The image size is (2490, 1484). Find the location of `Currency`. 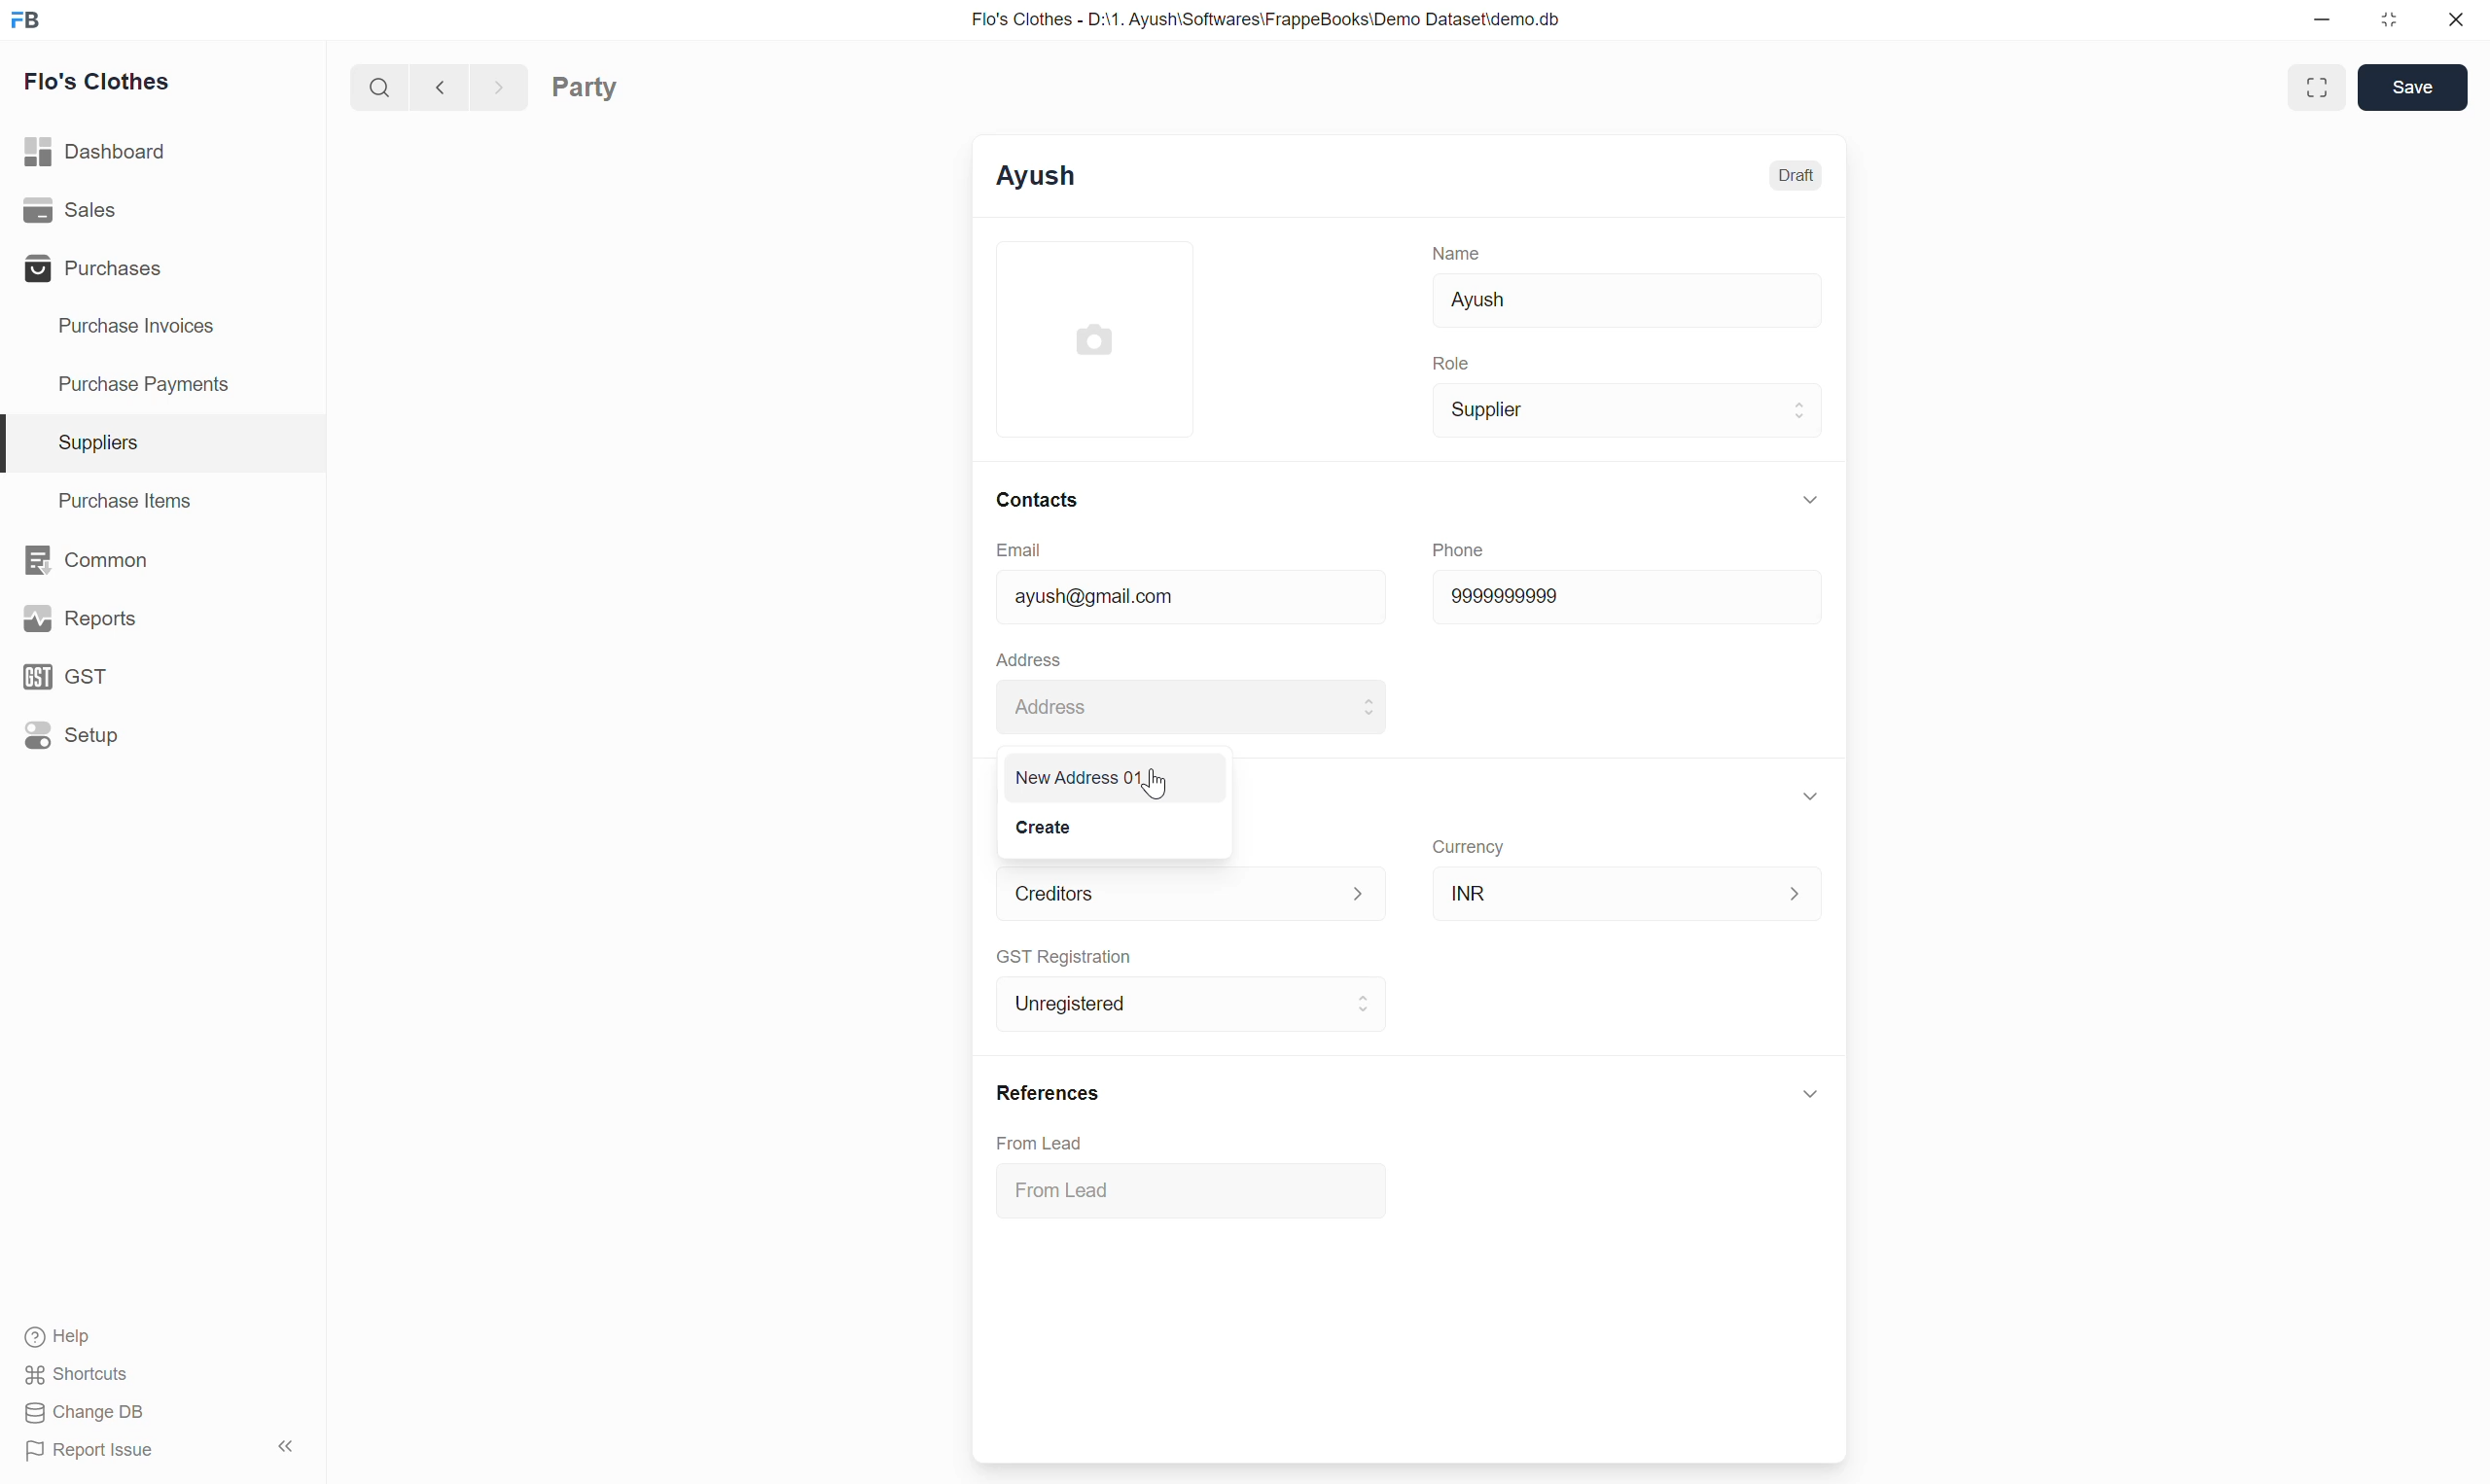

Currency is located at coordinates (1469, 848).